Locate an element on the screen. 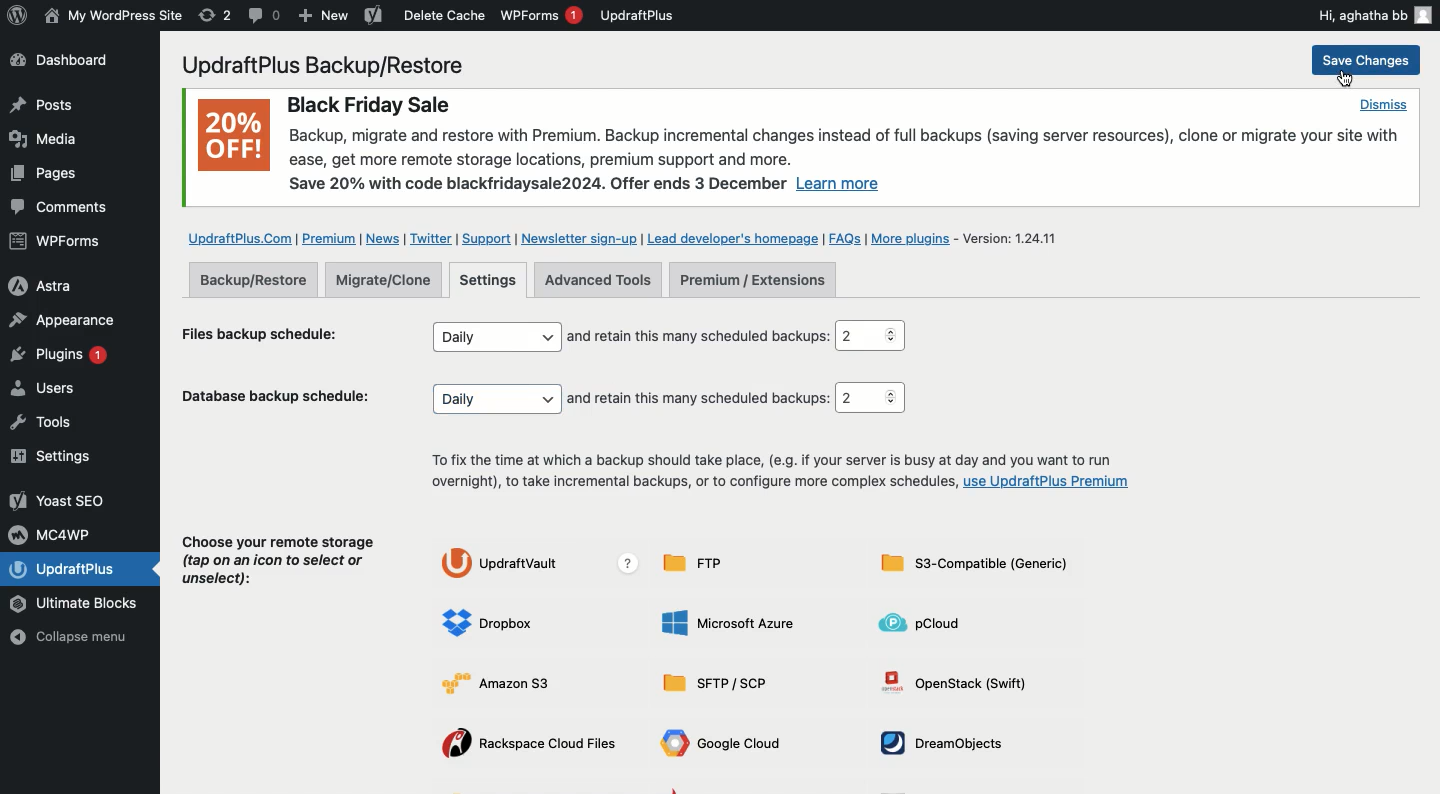  Comment 0 is located at coordinates (265, 15).